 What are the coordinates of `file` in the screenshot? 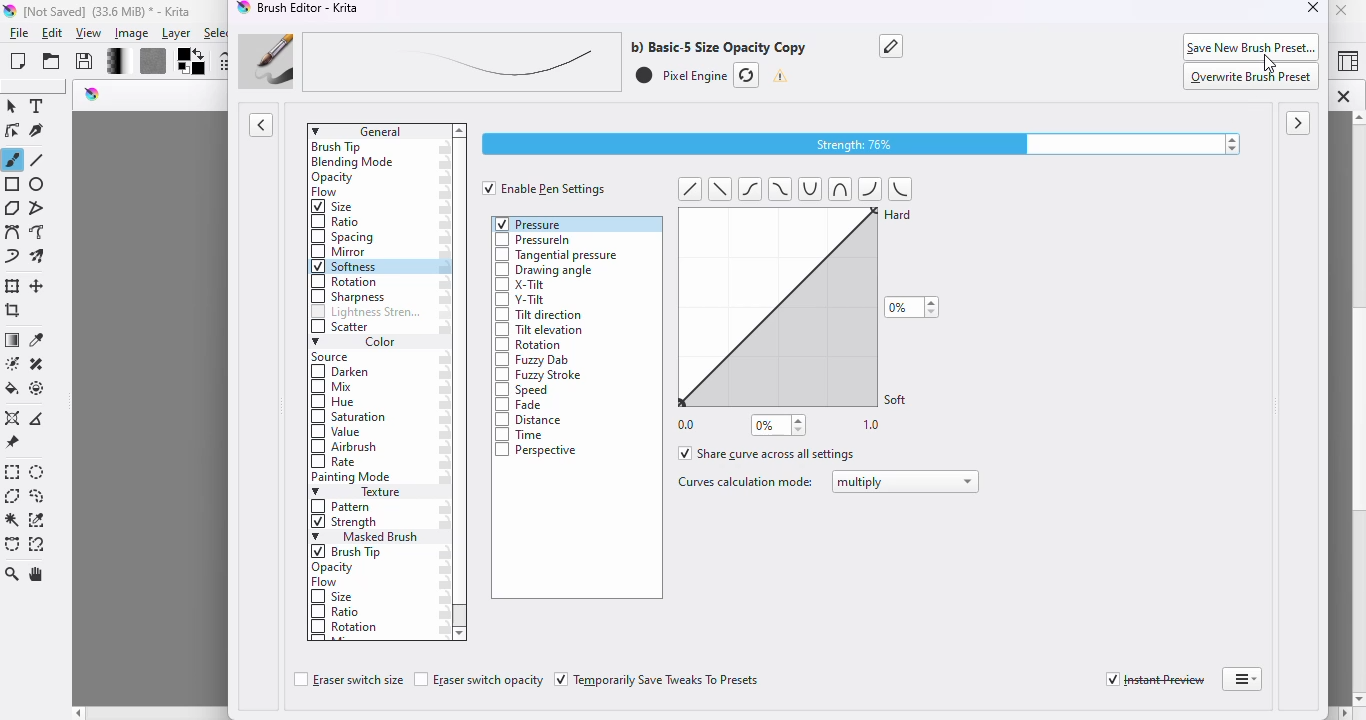 It's located at (19, 34).